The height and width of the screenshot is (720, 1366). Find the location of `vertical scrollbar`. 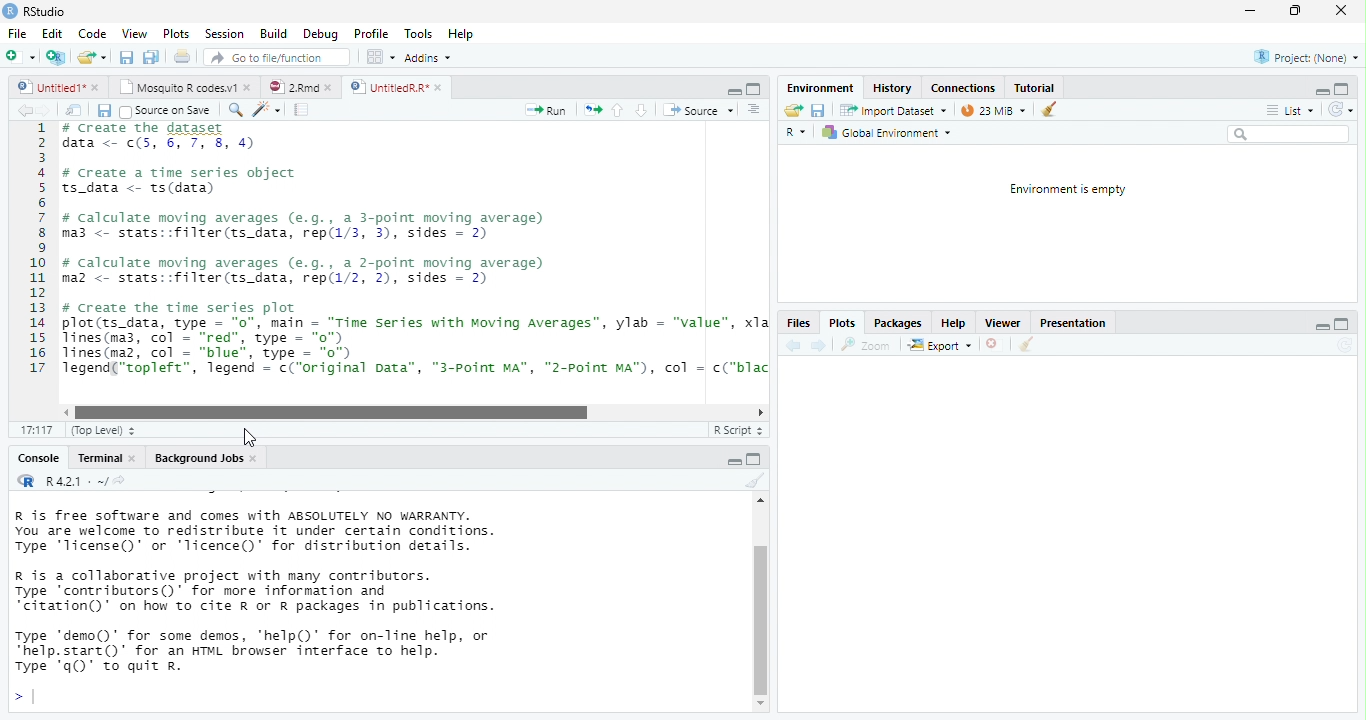

vertical scrollbar is located at coordinates (761, 619).